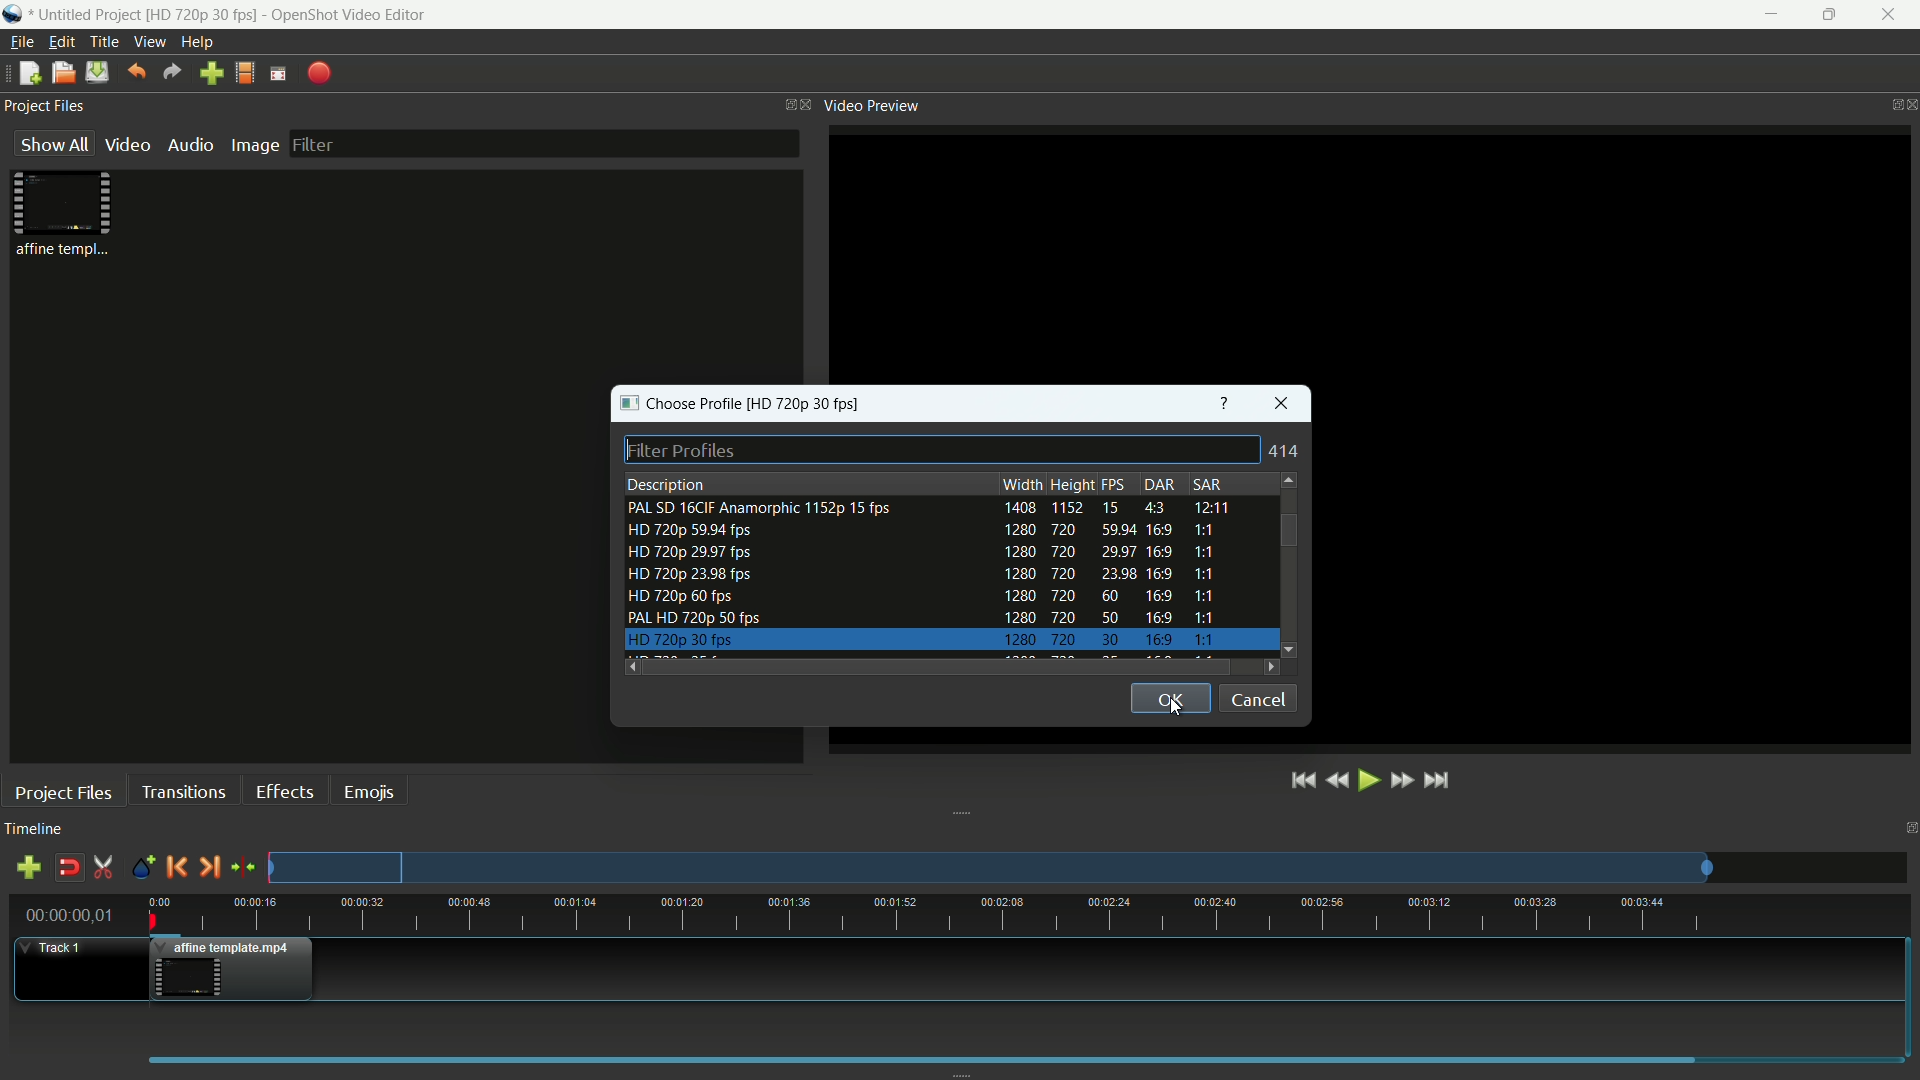 This screenshot has width=1920, height=1080. Describe the element at coordinates (1302, 782) in the screenshot. I see `jump to start` at that location.